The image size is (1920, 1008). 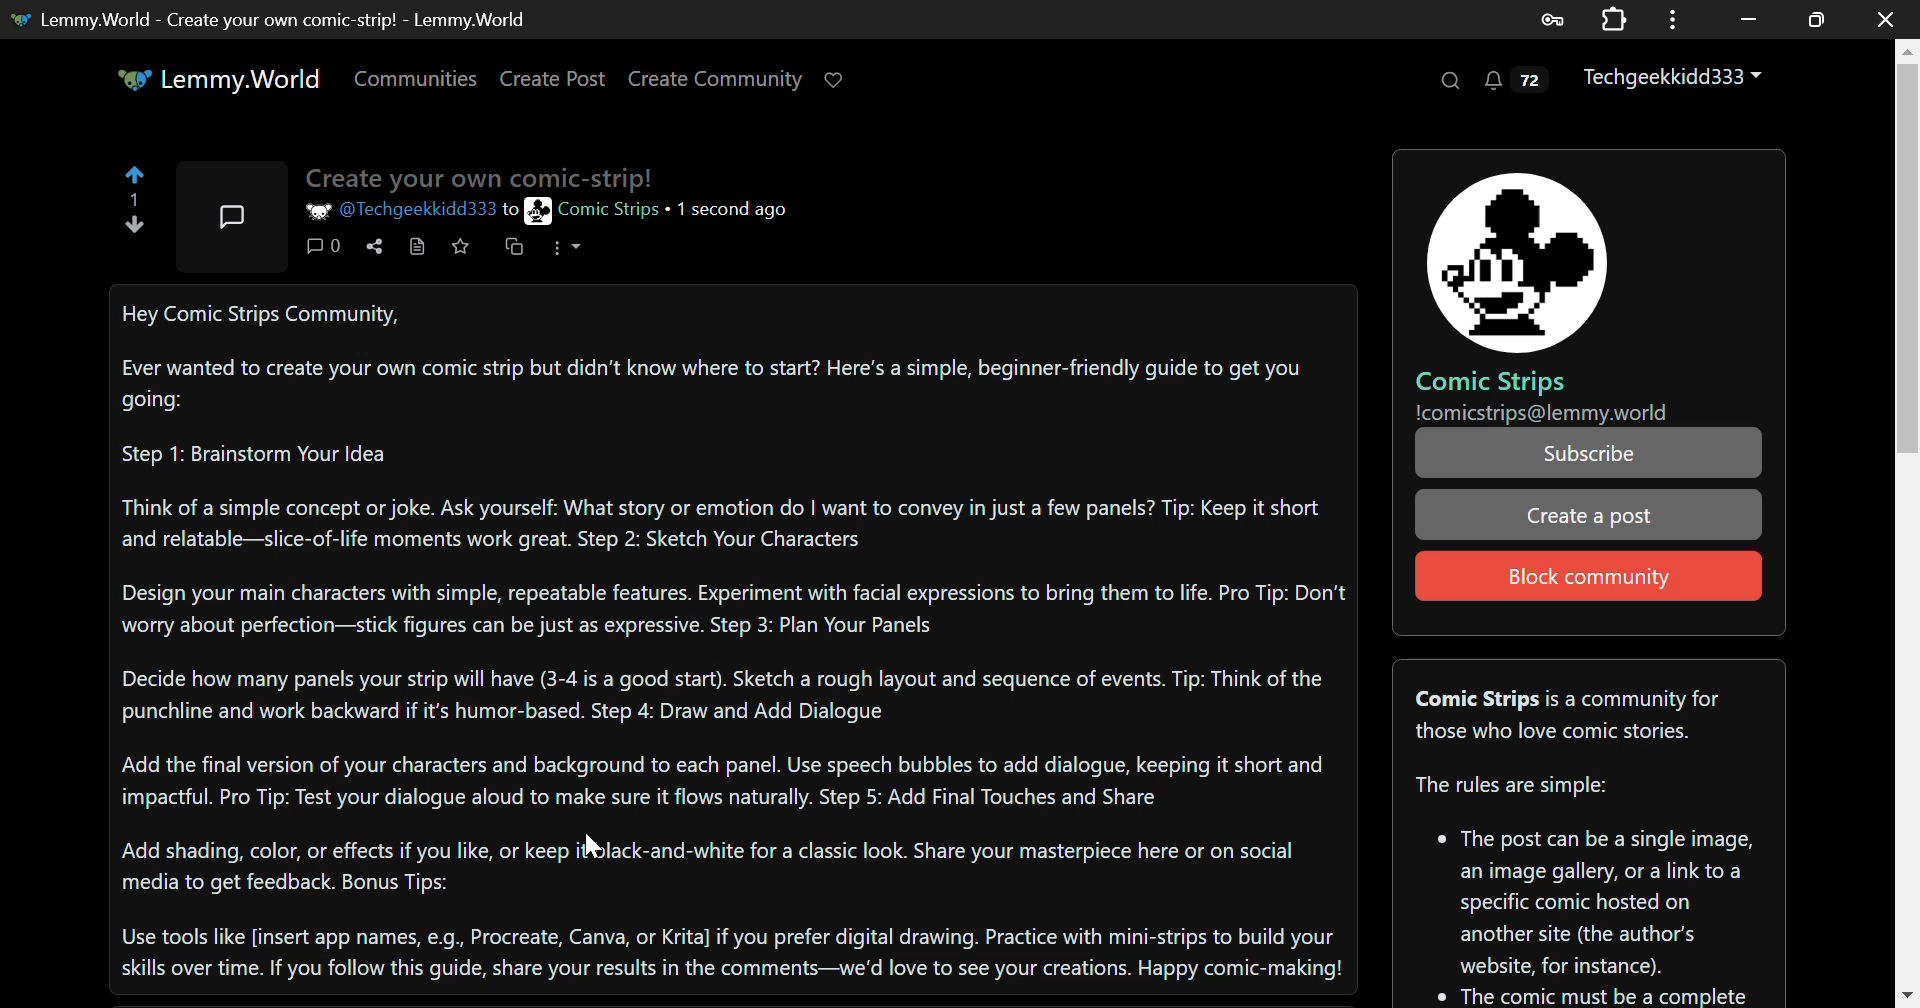 I want to click on 1 second ago, so click(x=732, y=208).